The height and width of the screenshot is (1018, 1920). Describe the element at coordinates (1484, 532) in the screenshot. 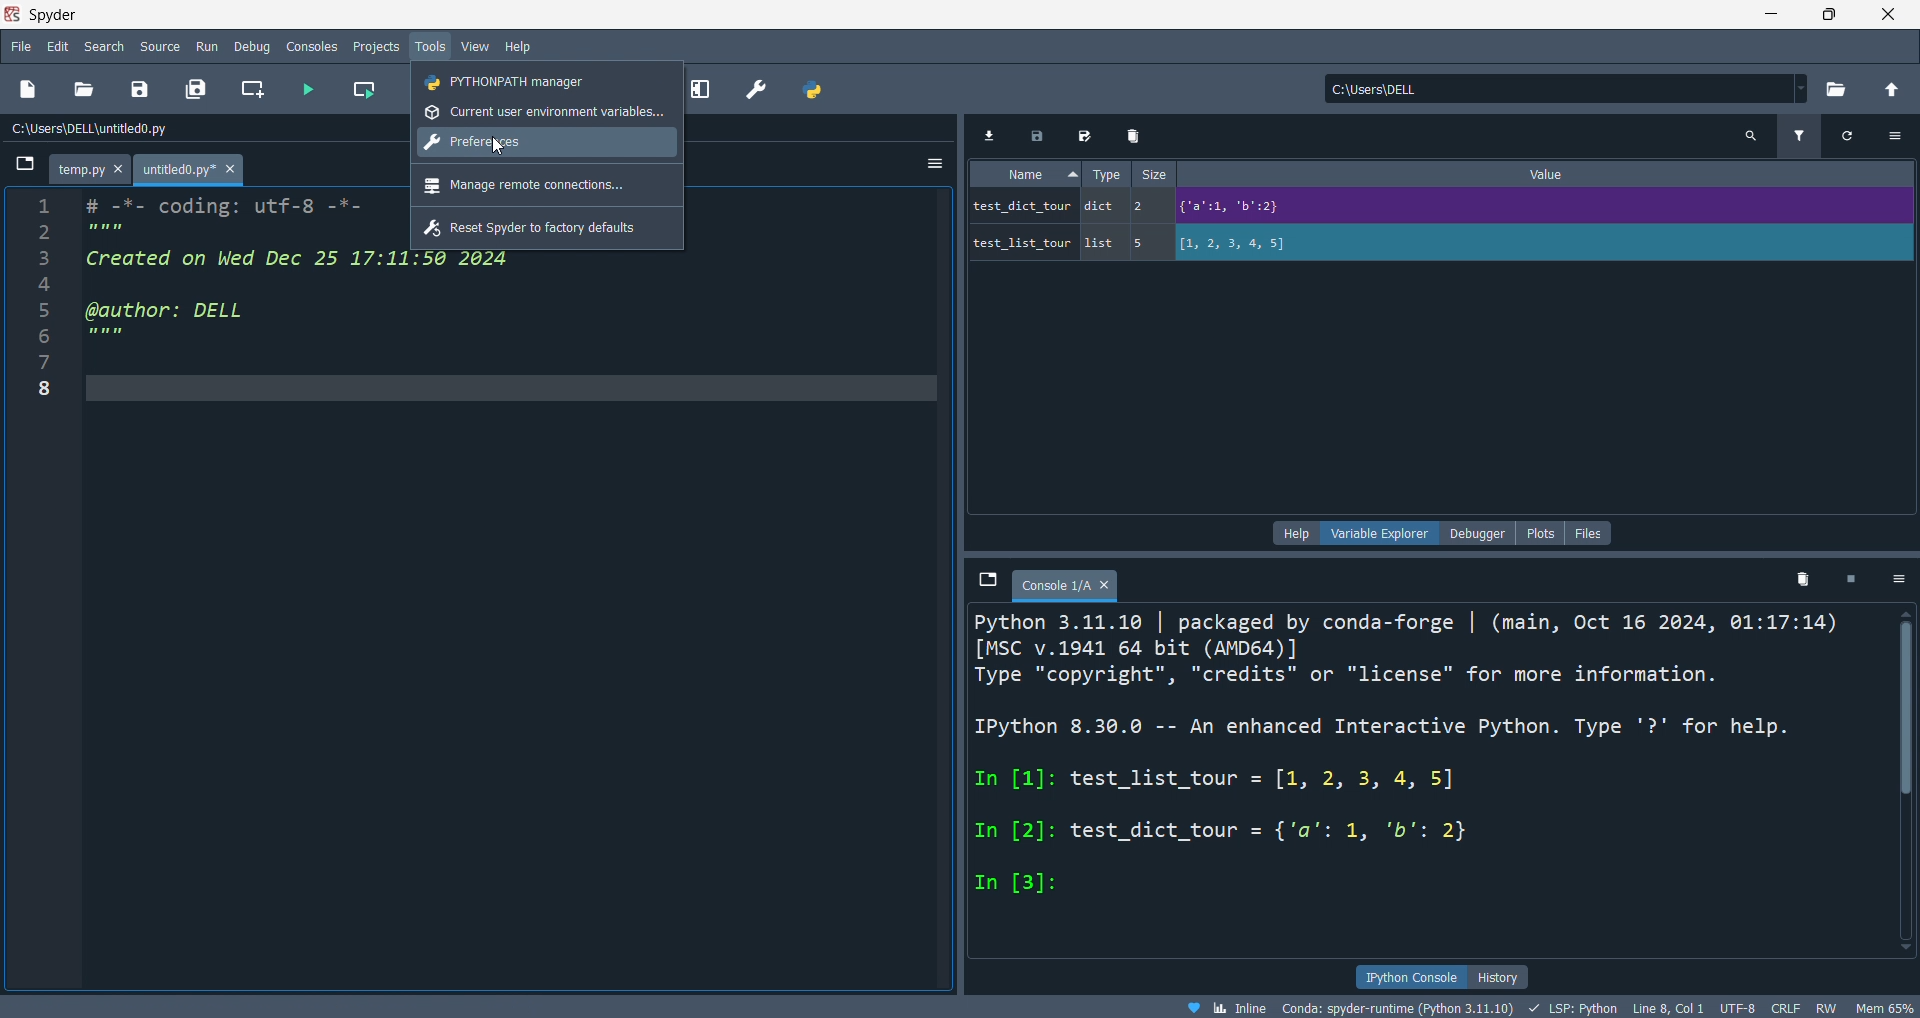

I see `debugger` at that location.